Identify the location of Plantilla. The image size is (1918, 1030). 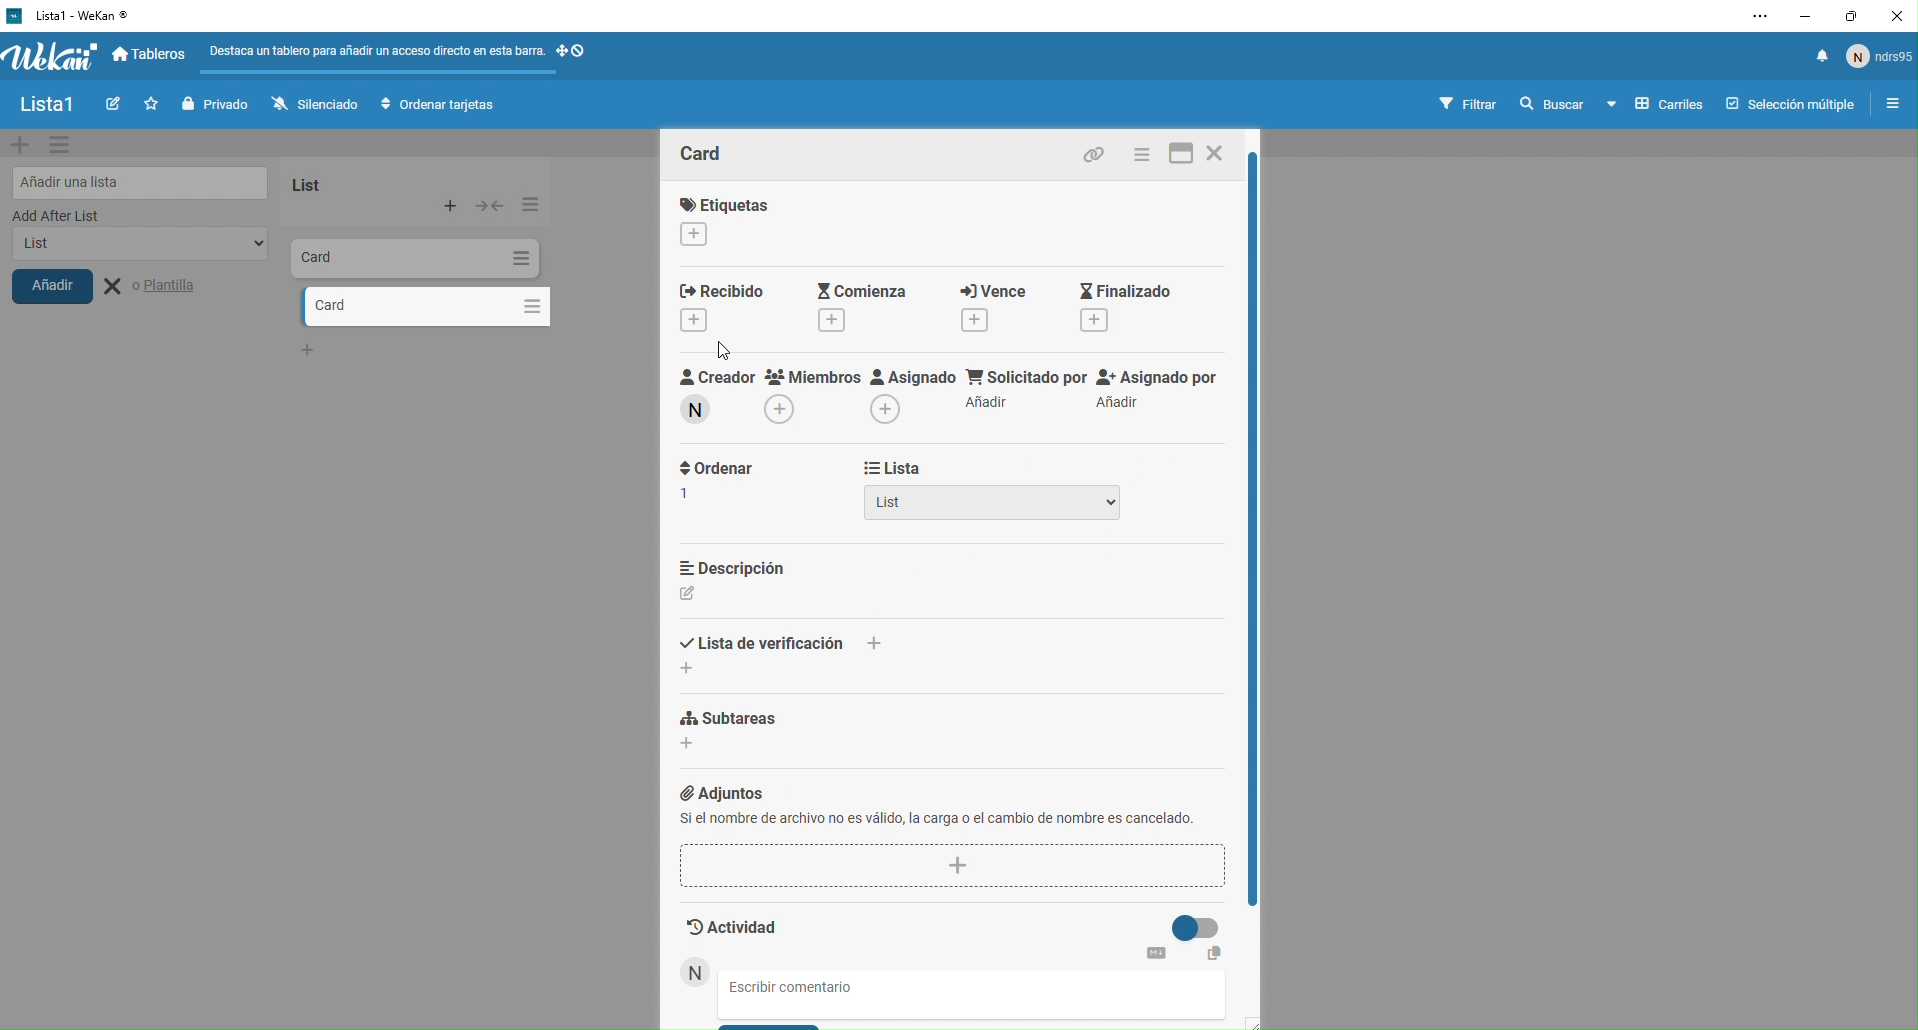
(166, 287).